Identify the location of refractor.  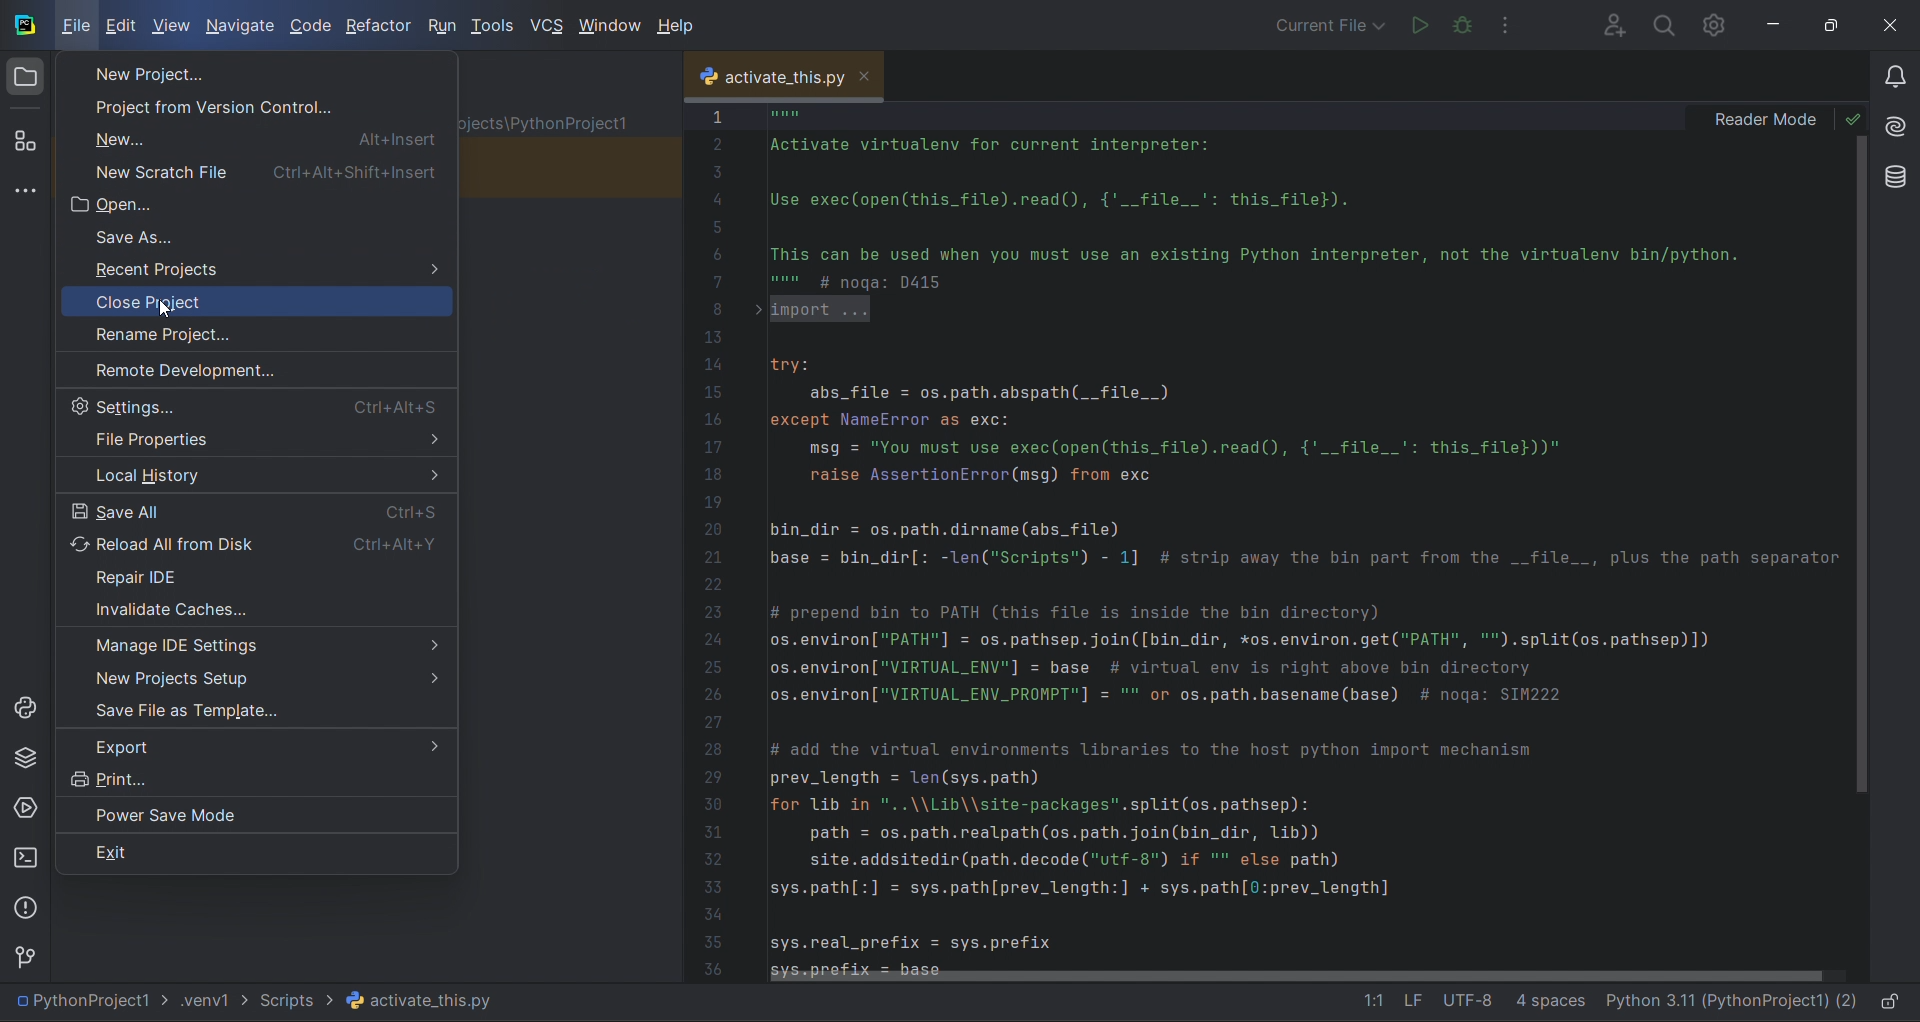
(376, 24).